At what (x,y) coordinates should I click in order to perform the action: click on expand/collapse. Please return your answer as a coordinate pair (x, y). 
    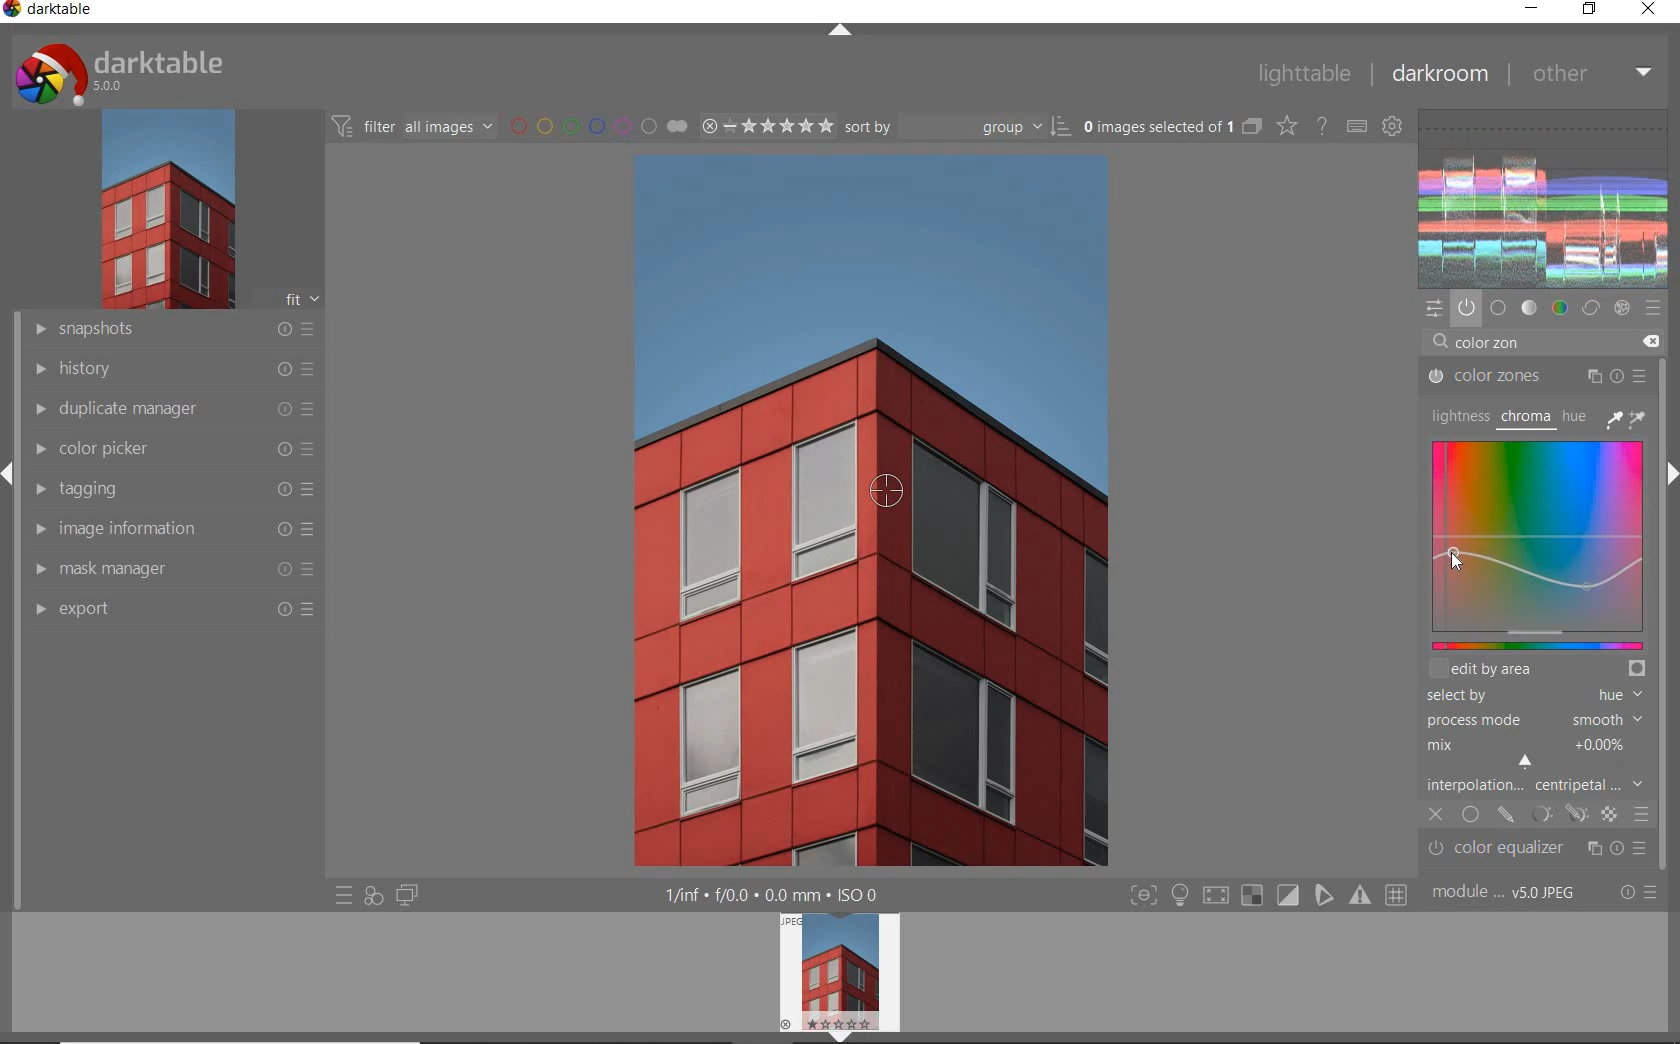
    Looking at the image, I should click on (841, 31).